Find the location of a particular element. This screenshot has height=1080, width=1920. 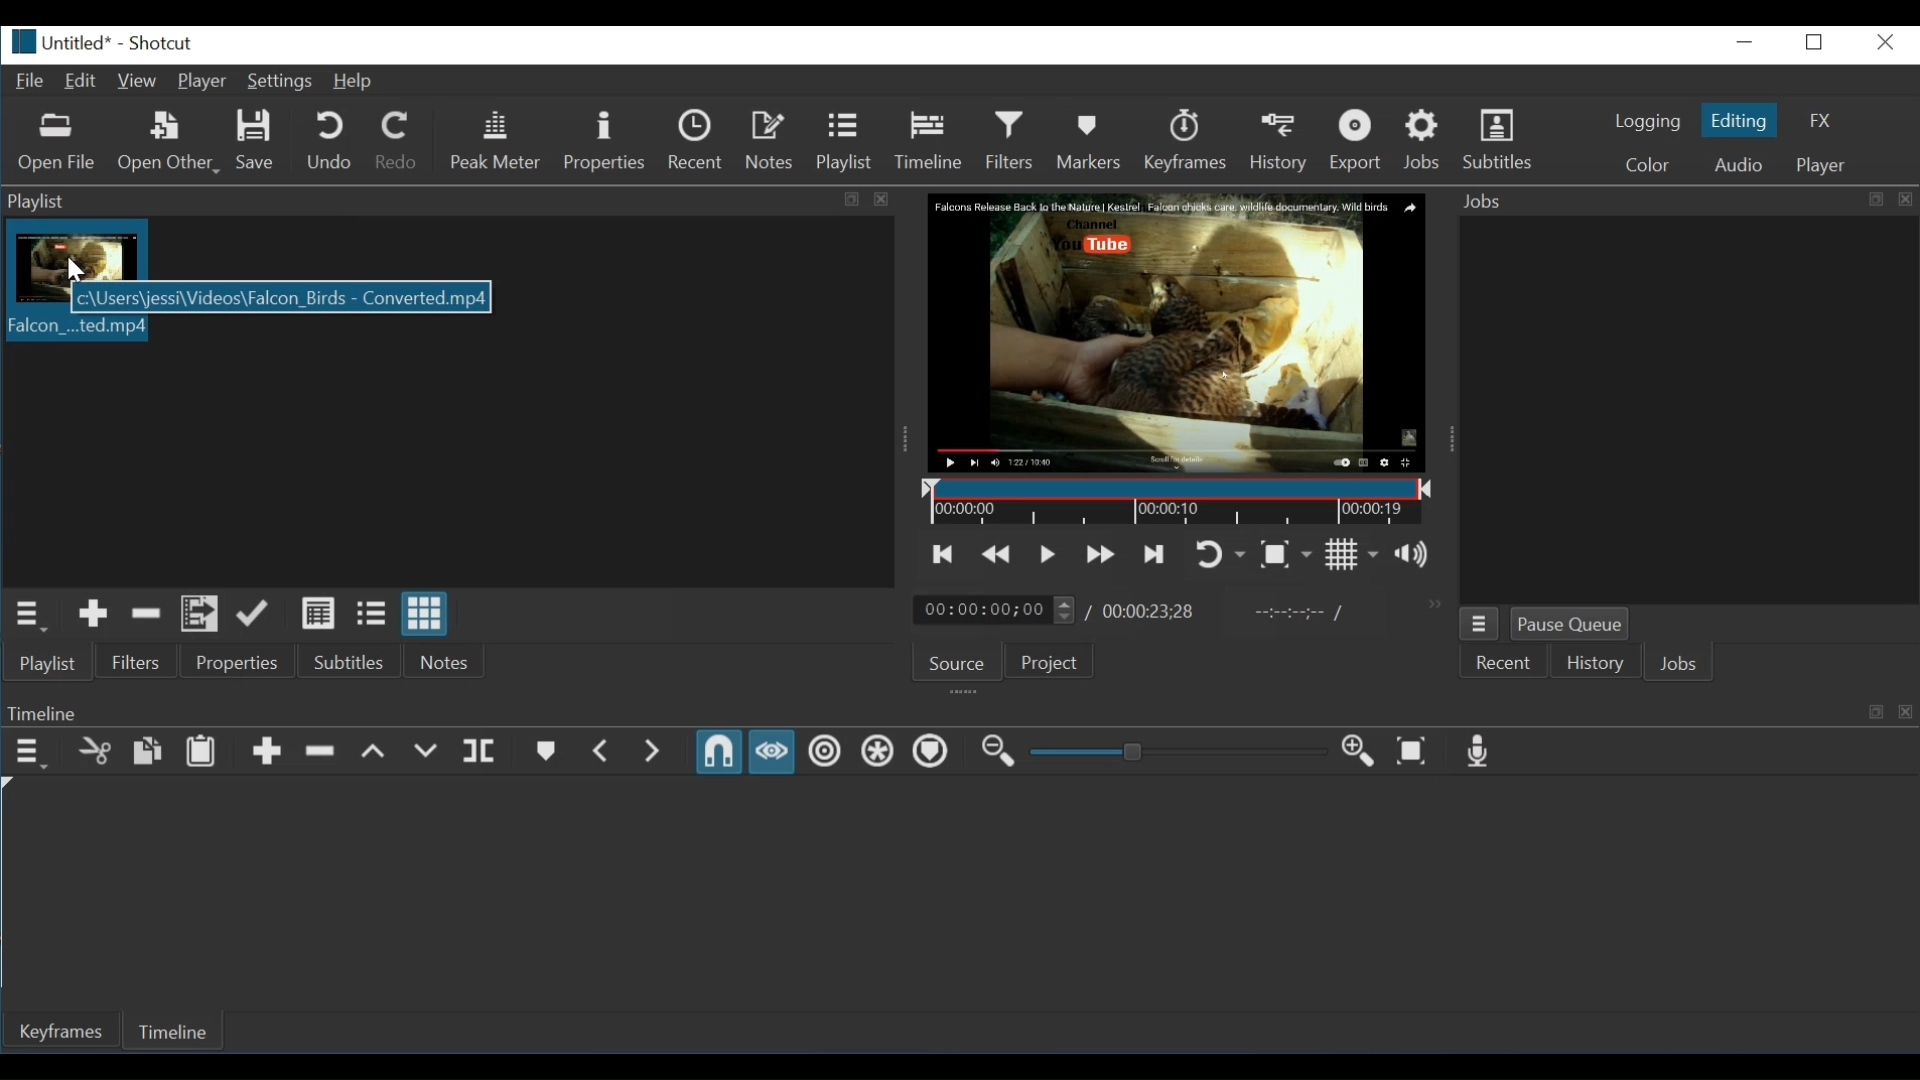

Jobs is located at coordinates (1678, 665).